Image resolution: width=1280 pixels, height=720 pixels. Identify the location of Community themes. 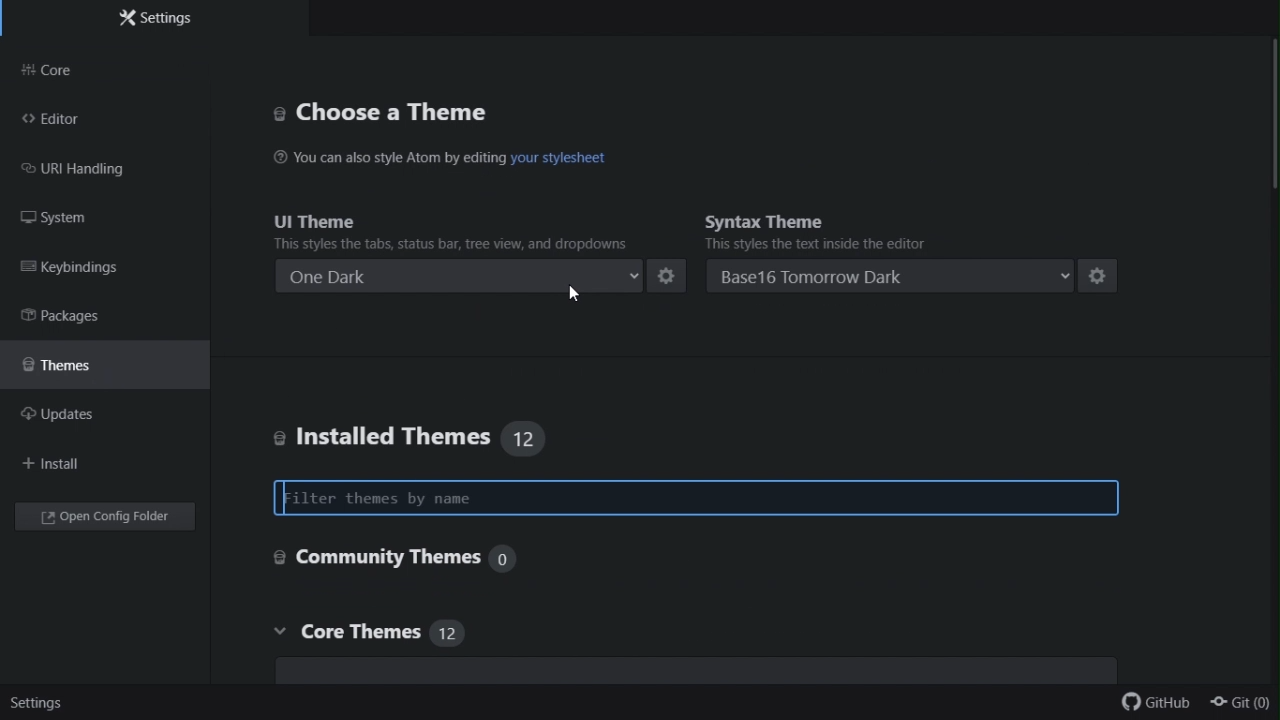
(399, 559).